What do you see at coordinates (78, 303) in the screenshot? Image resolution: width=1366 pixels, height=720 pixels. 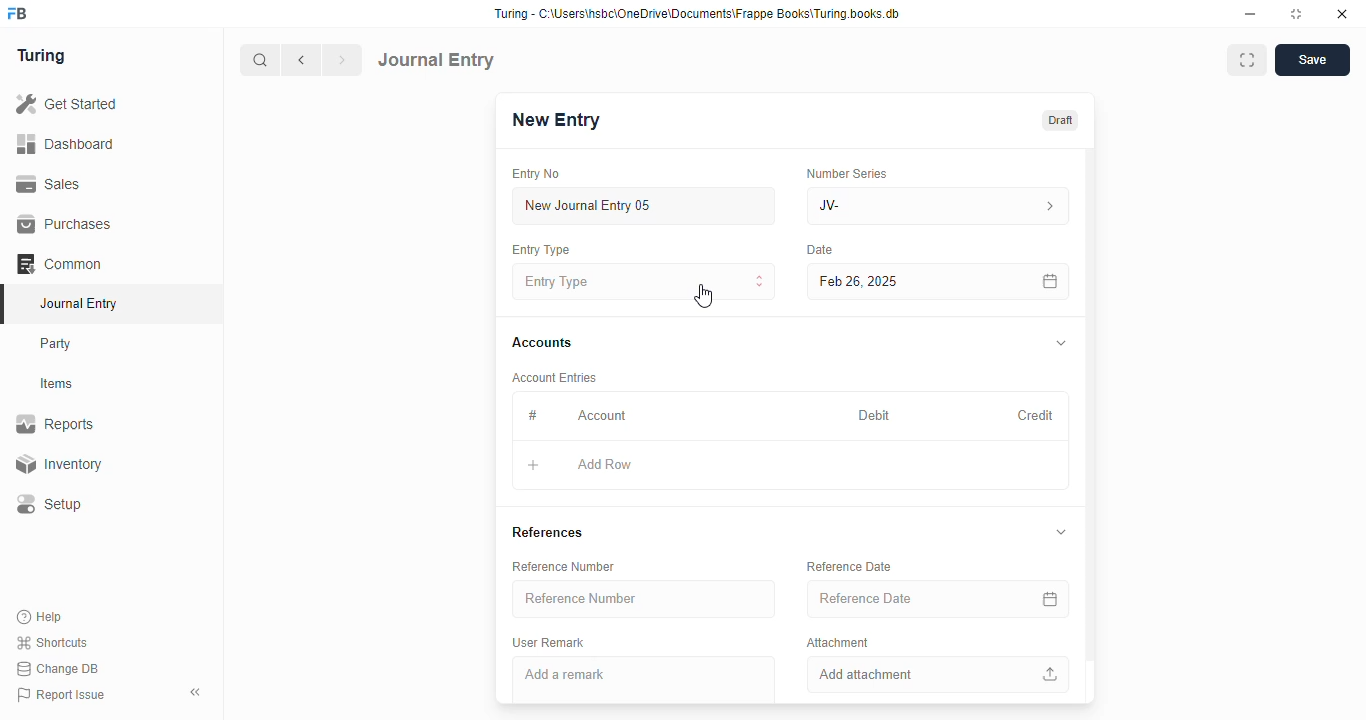 I see `journal entry` at bounding box center [78, 303].